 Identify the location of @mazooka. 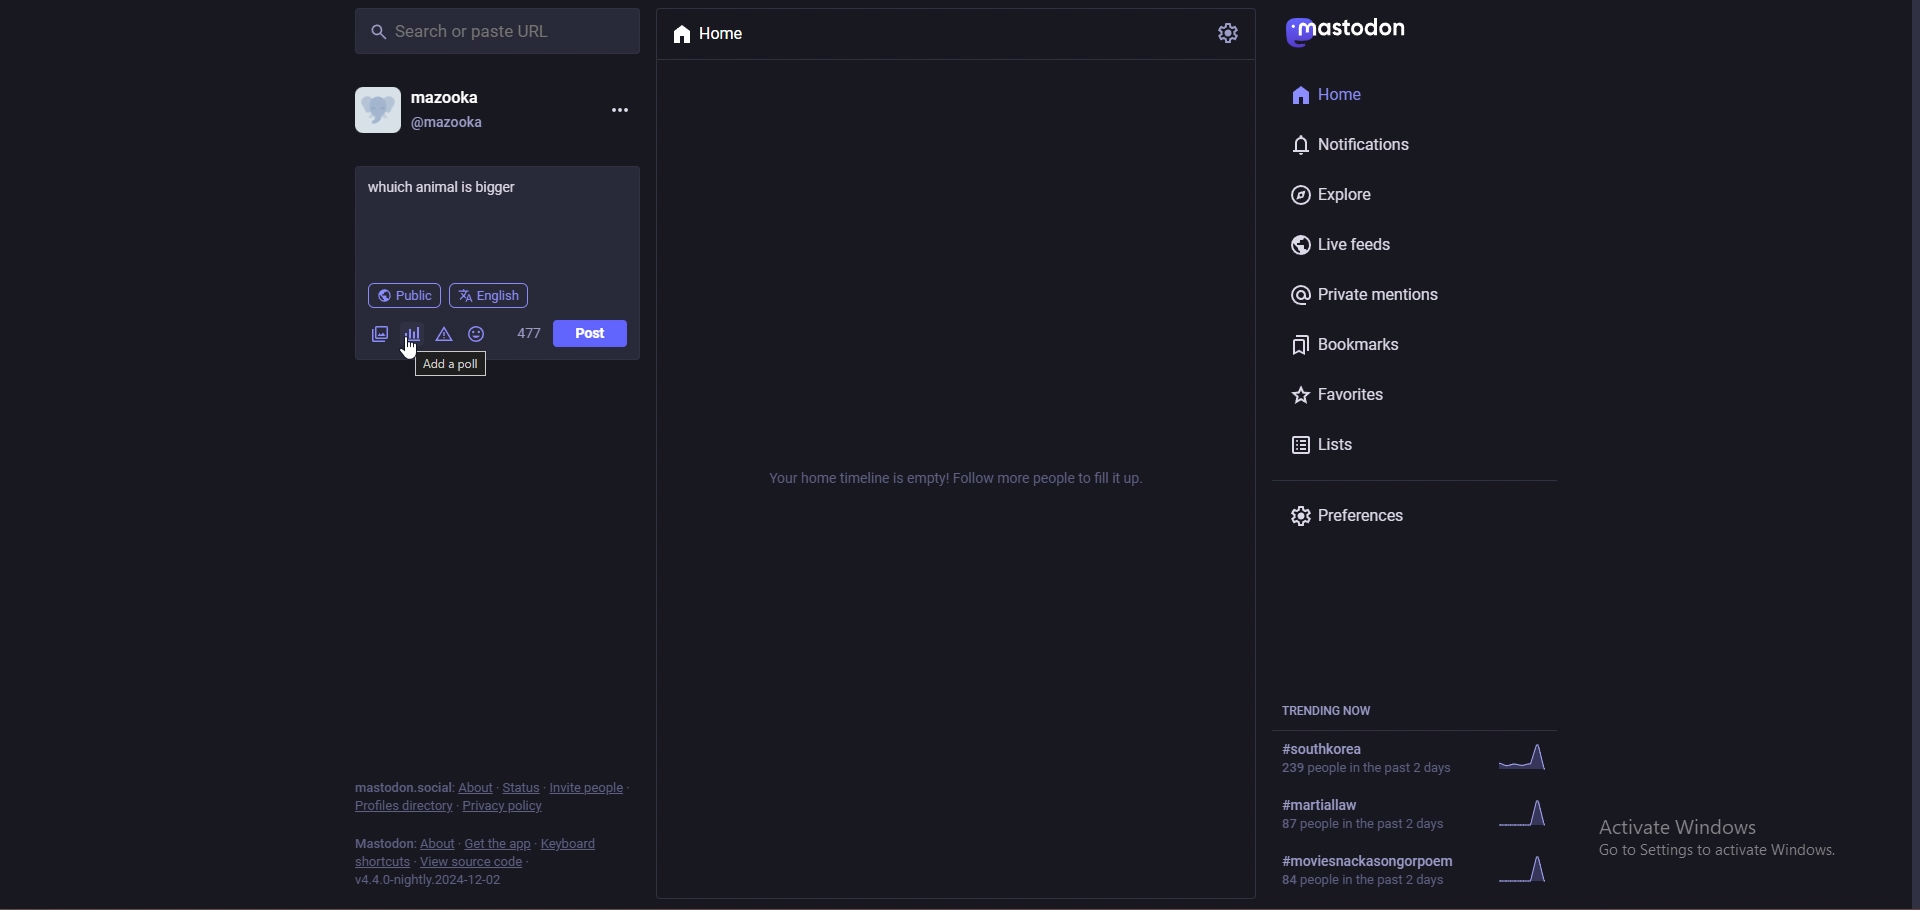
(454, 122).